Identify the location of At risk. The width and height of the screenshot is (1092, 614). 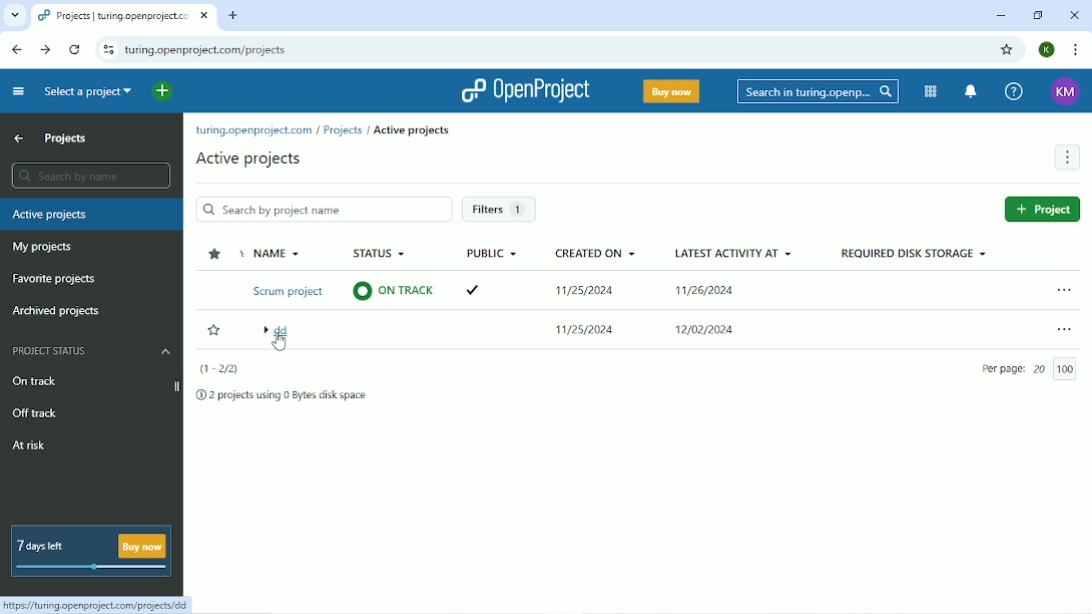
(30, 446).